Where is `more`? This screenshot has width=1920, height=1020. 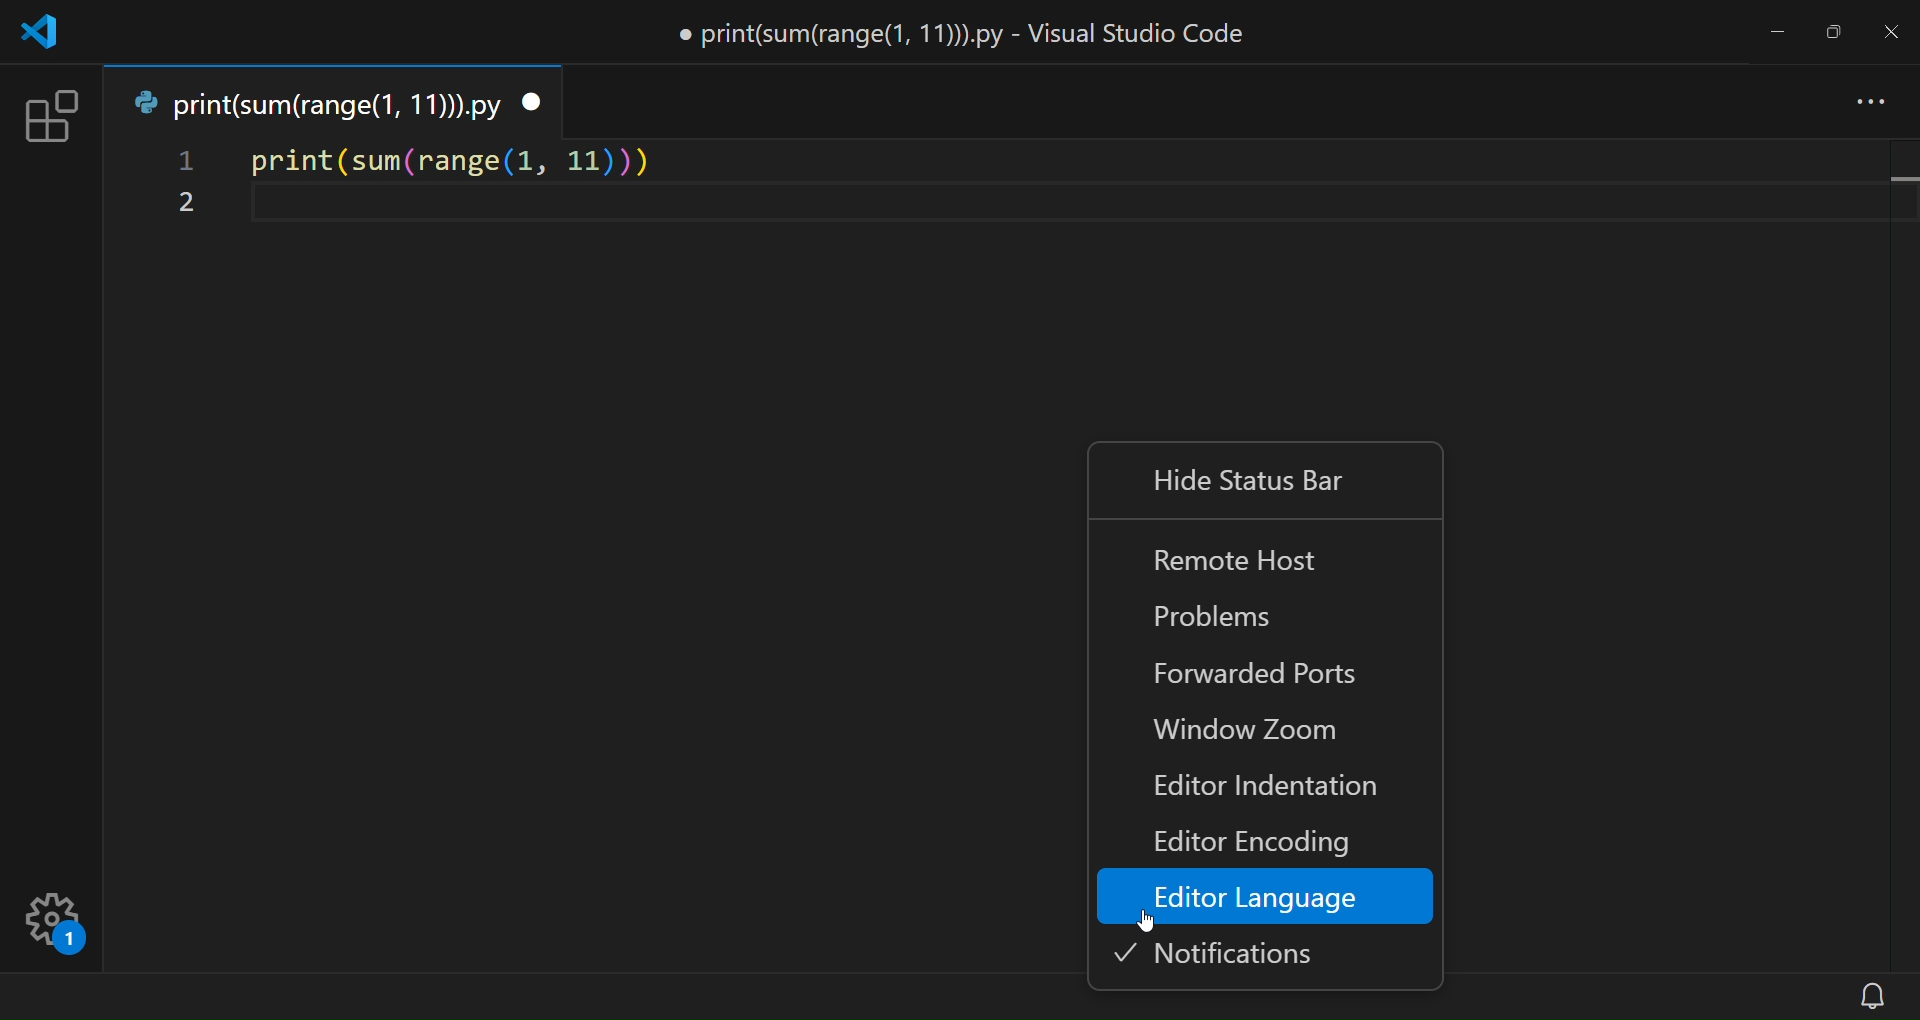
more is located at coordinates (1873, 104).